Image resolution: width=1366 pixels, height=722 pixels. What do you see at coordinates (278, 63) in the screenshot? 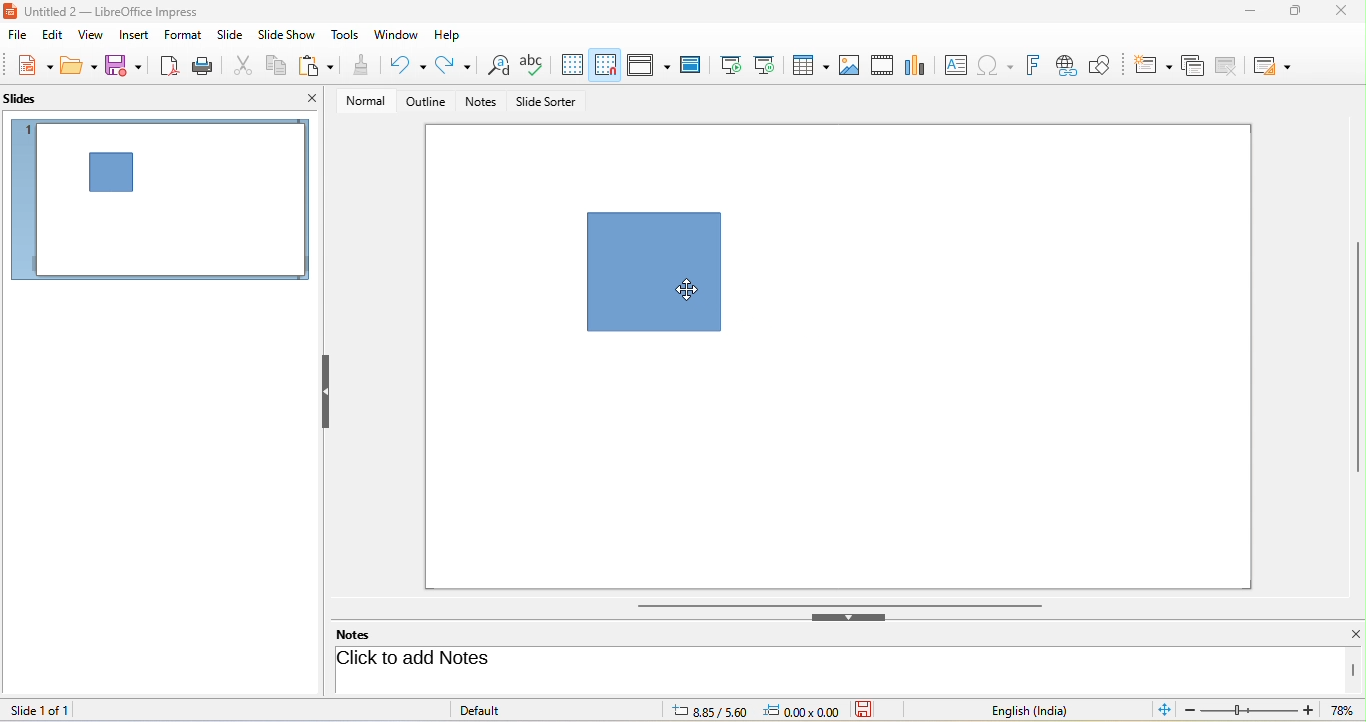
I see `copy` at bounding box center [278, 63].